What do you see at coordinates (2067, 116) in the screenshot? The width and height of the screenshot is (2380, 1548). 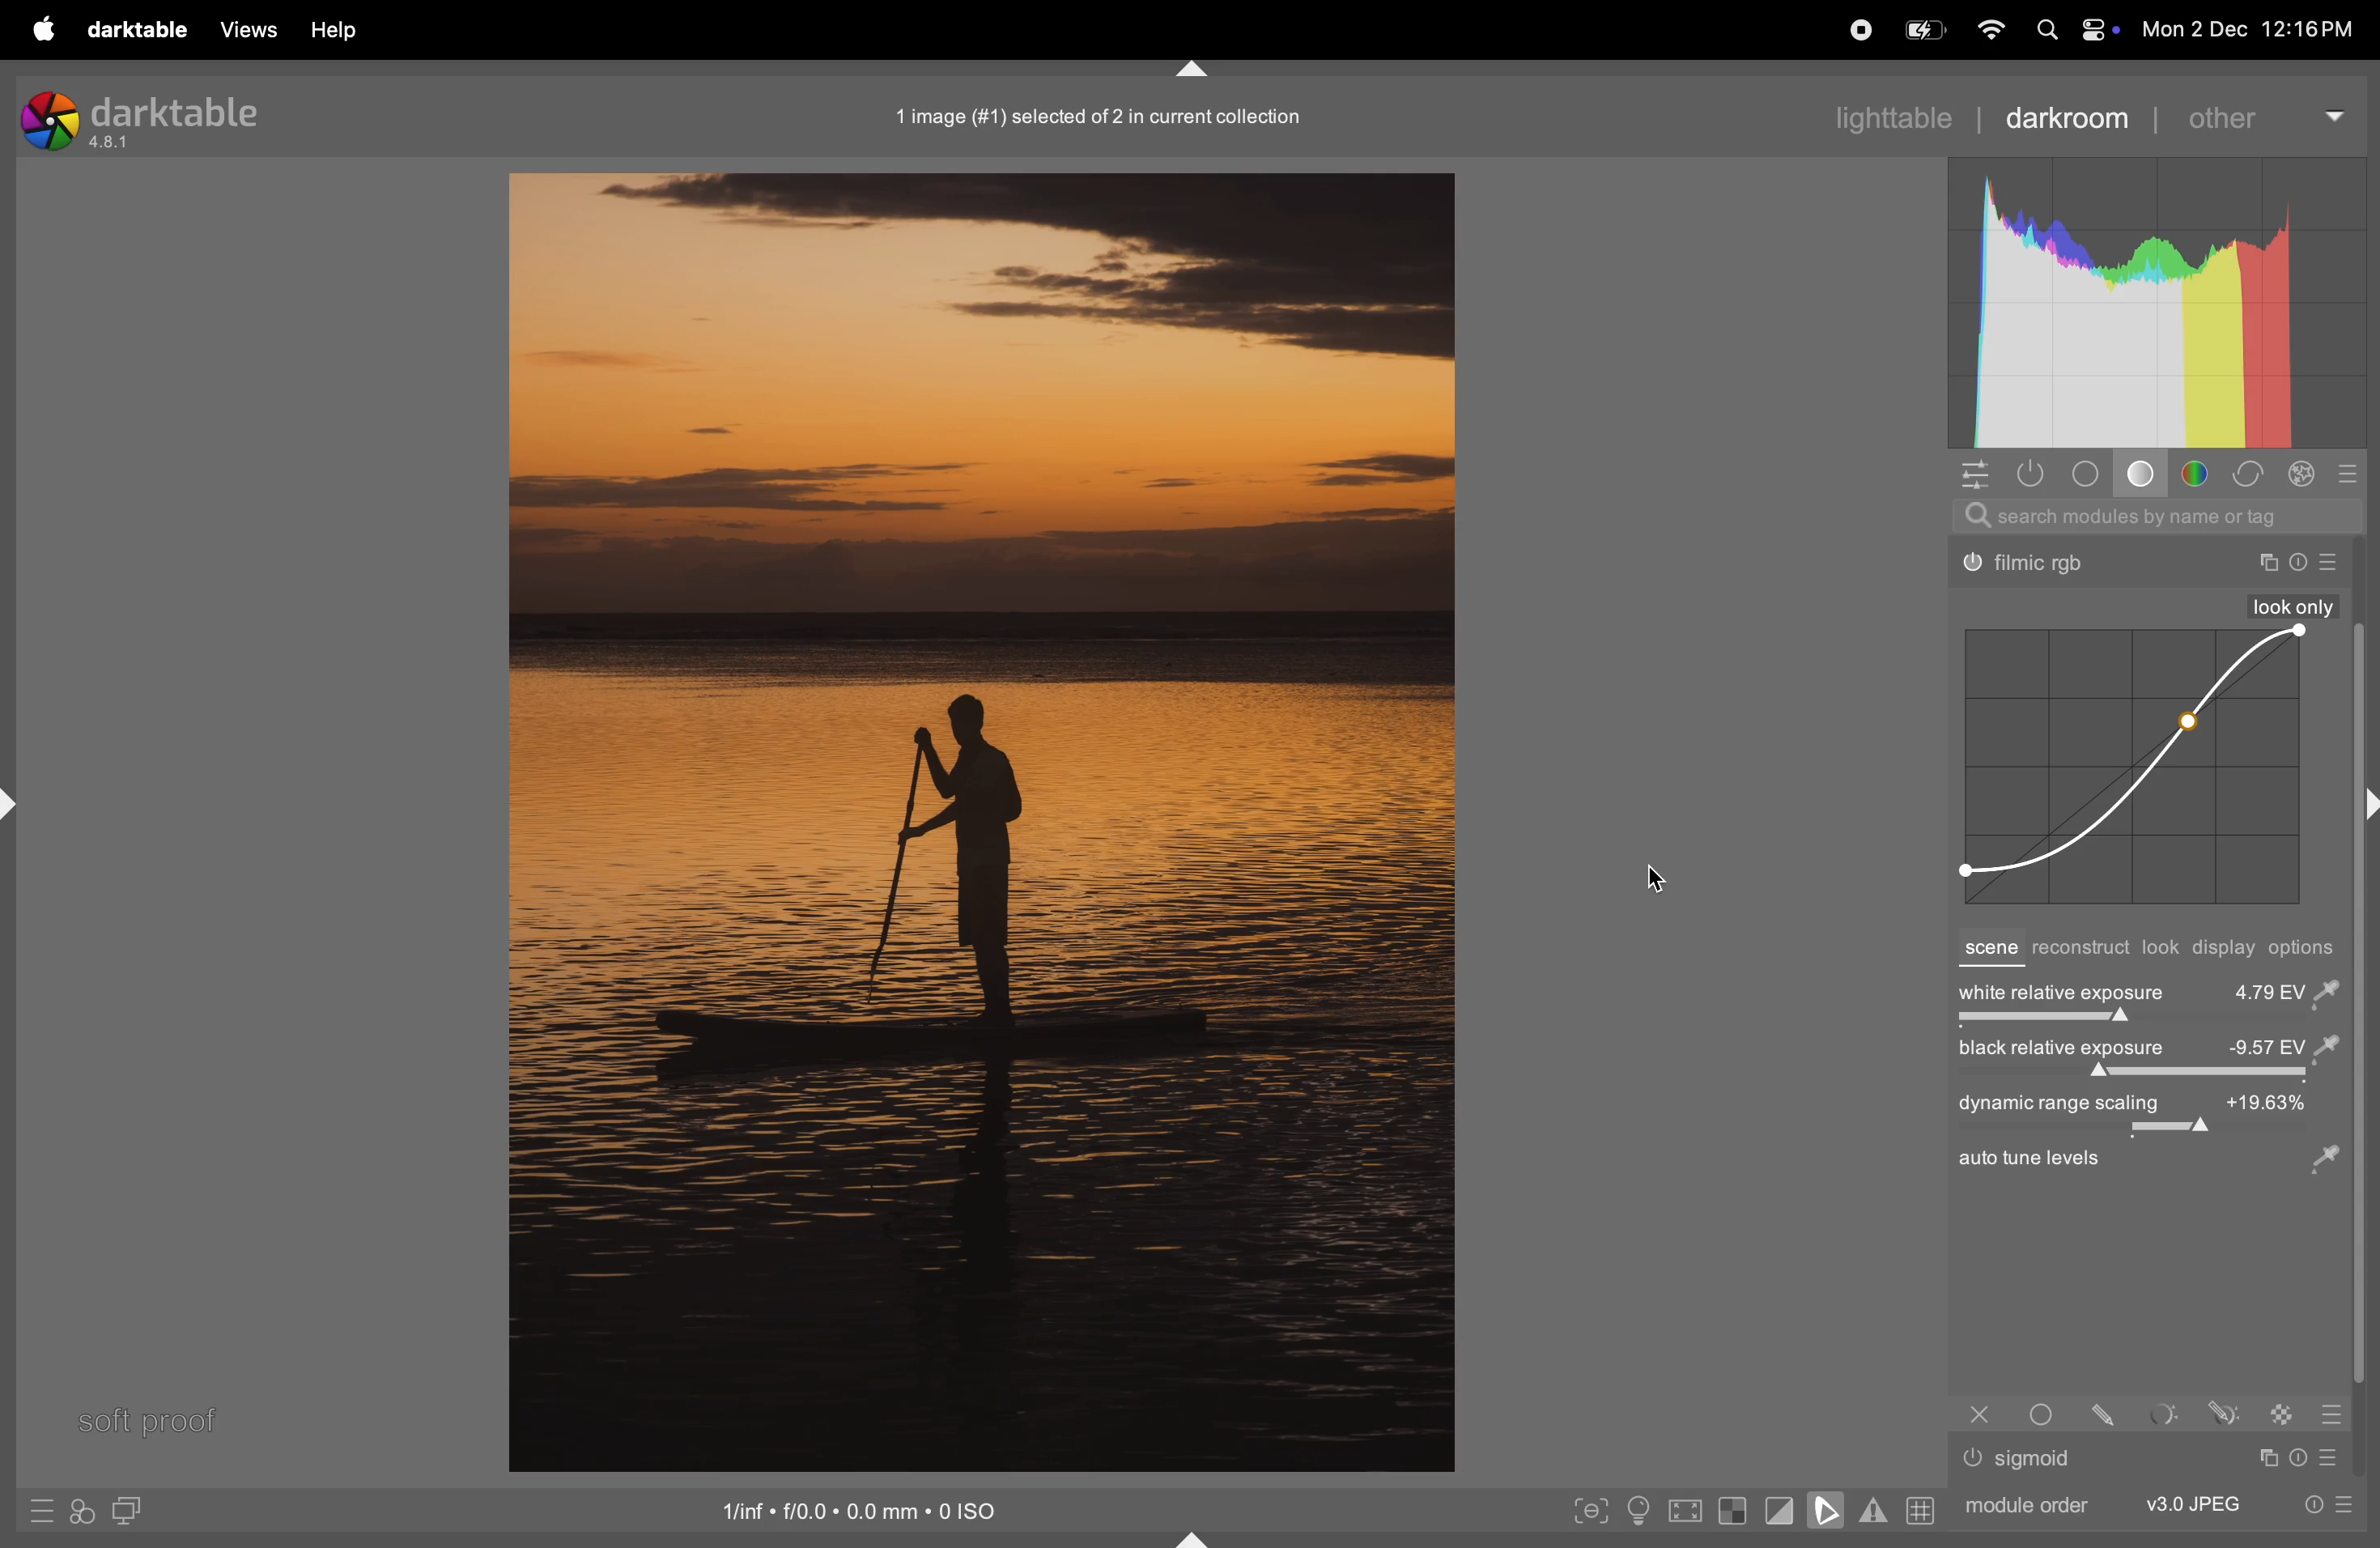 I see `darkroom` at bounding box center [2067, 116].